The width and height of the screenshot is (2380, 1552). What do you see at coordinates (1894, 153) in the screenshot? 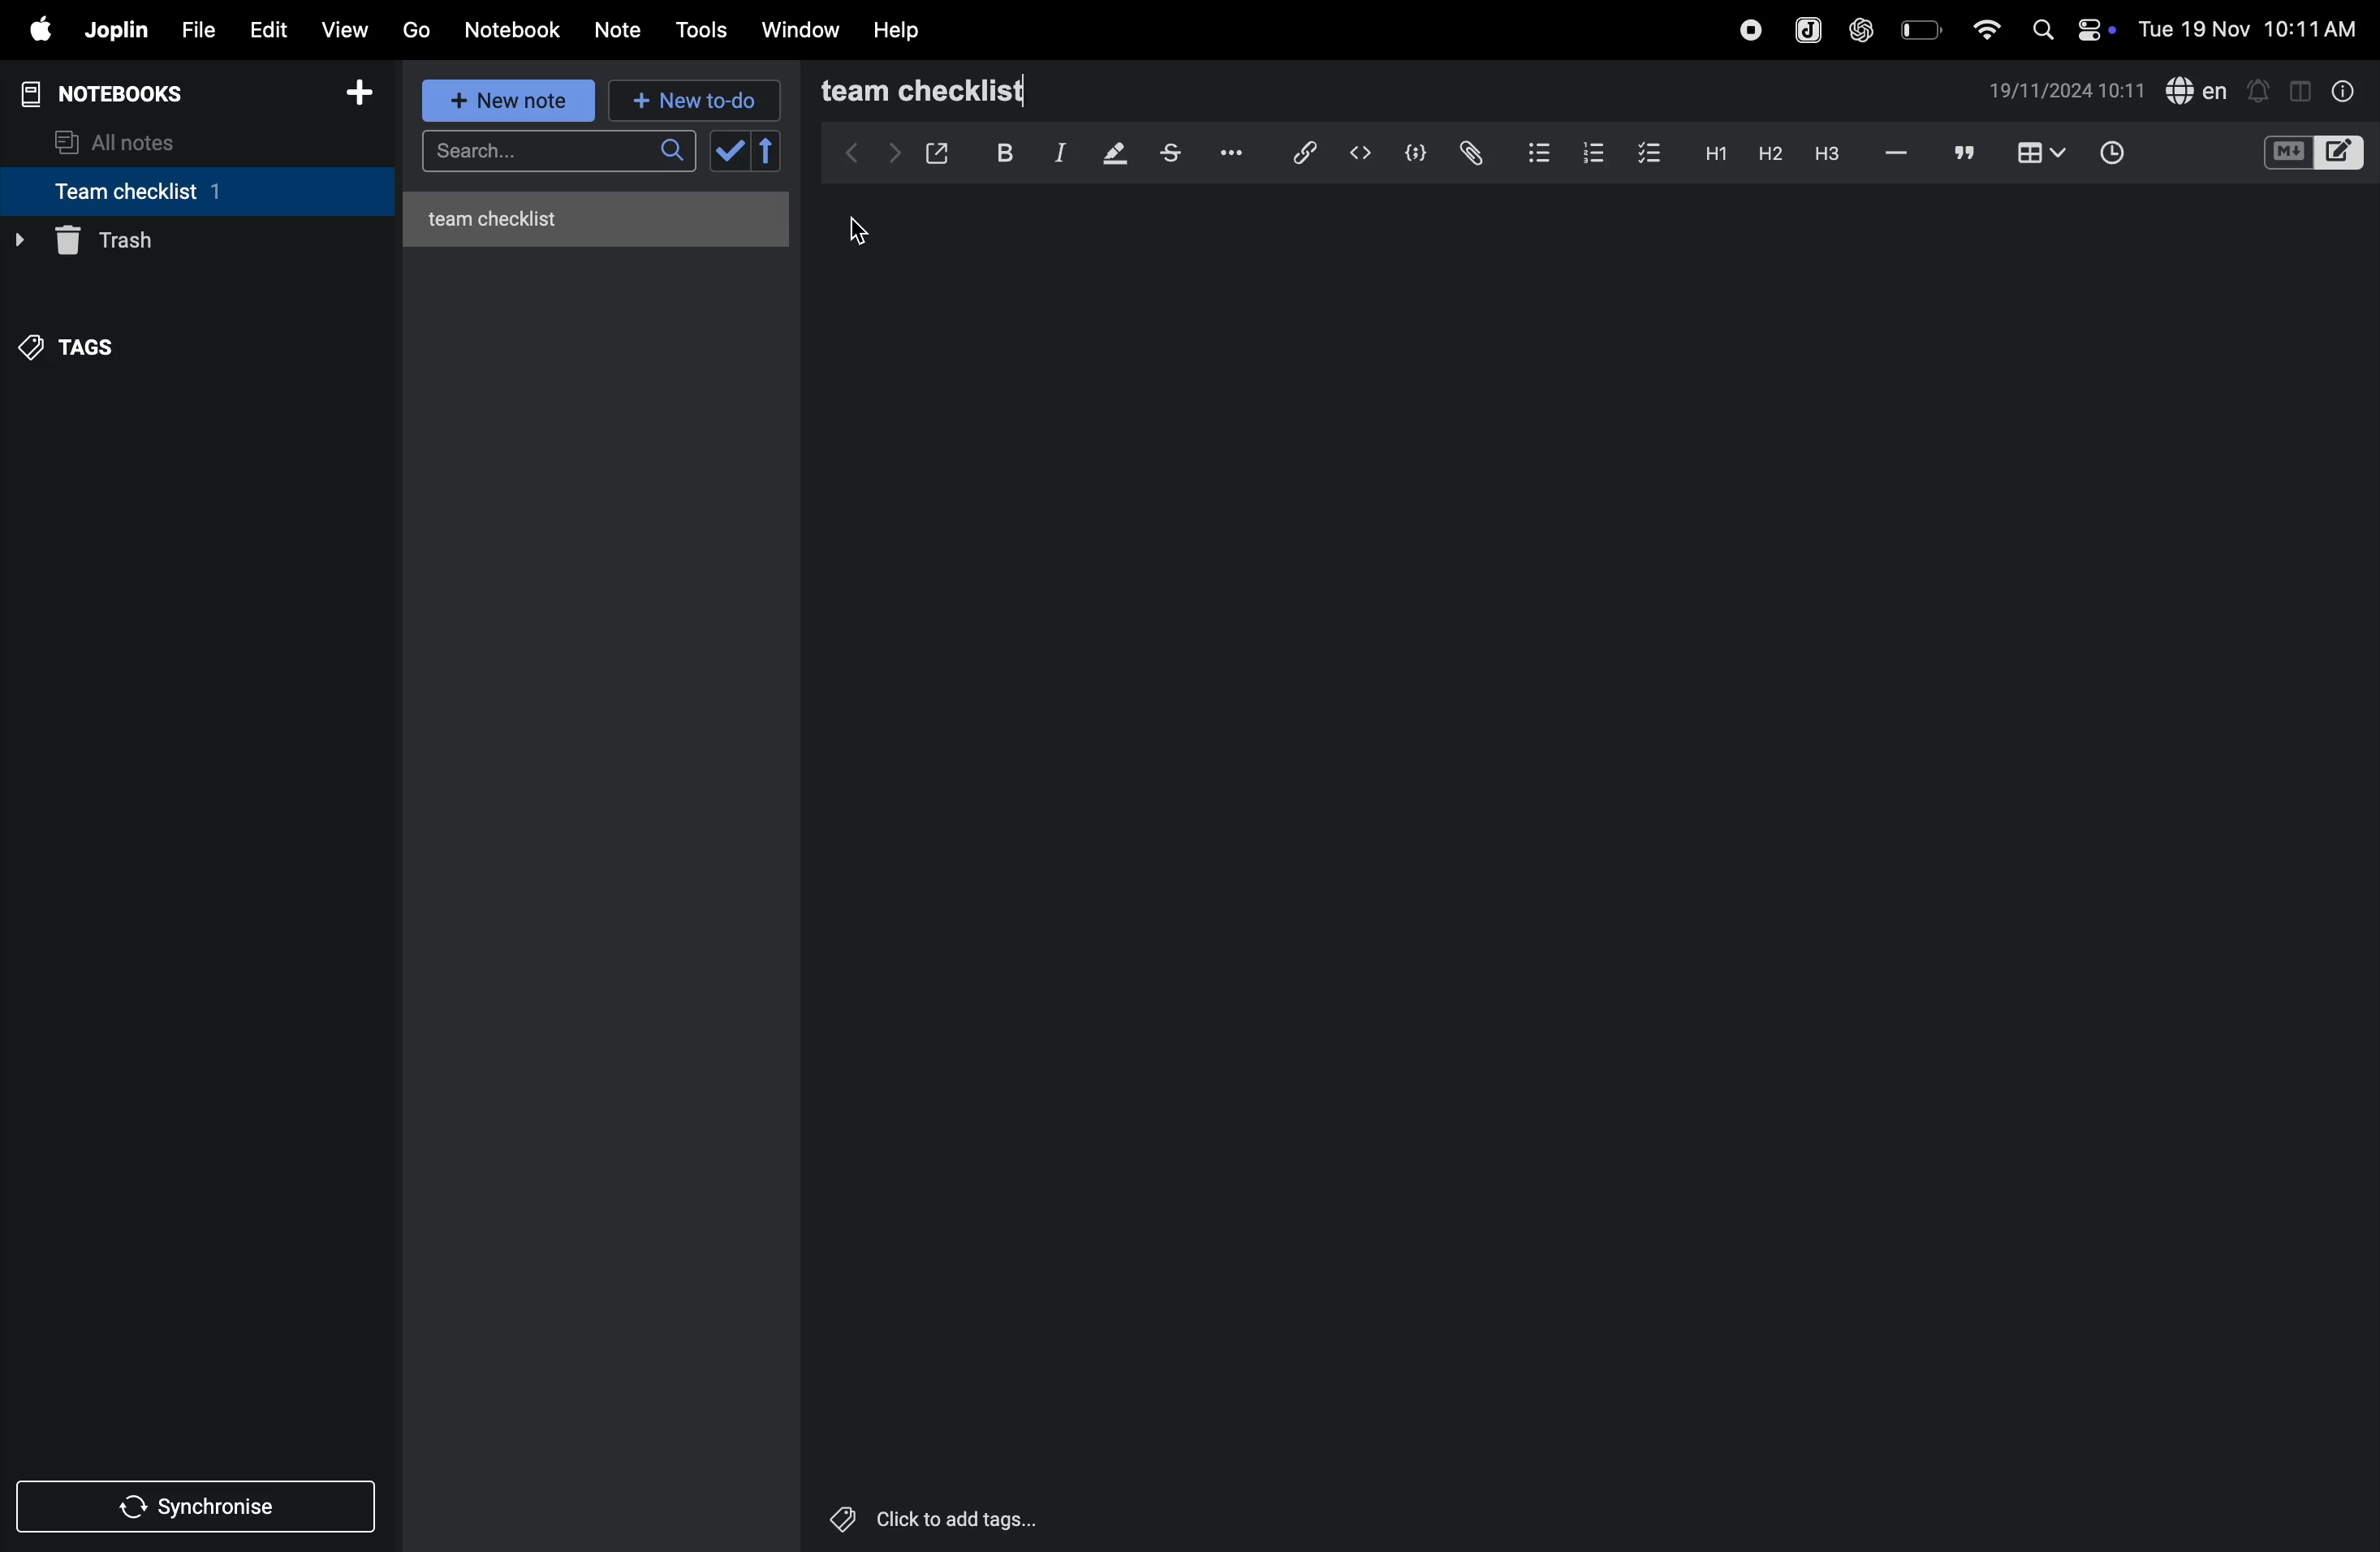
I see `hifen` at bounding box center [1894, 153].